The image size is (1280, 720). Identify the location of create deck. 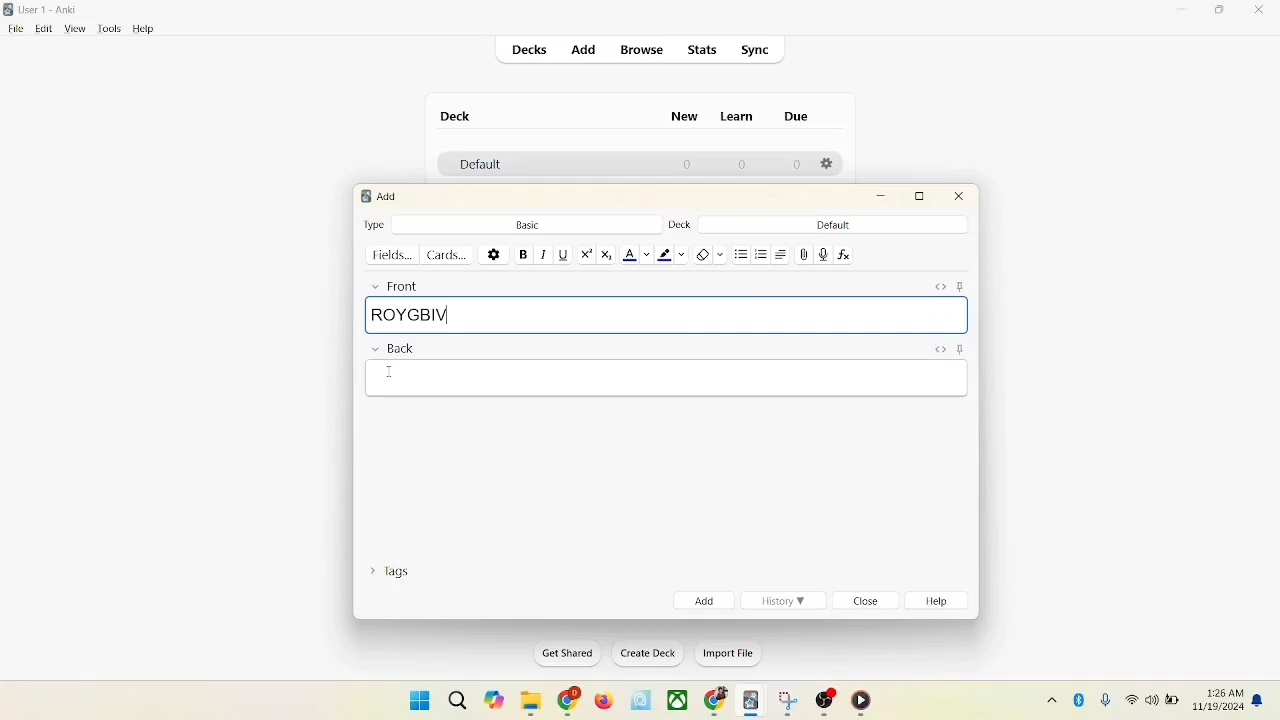
(644, 654).